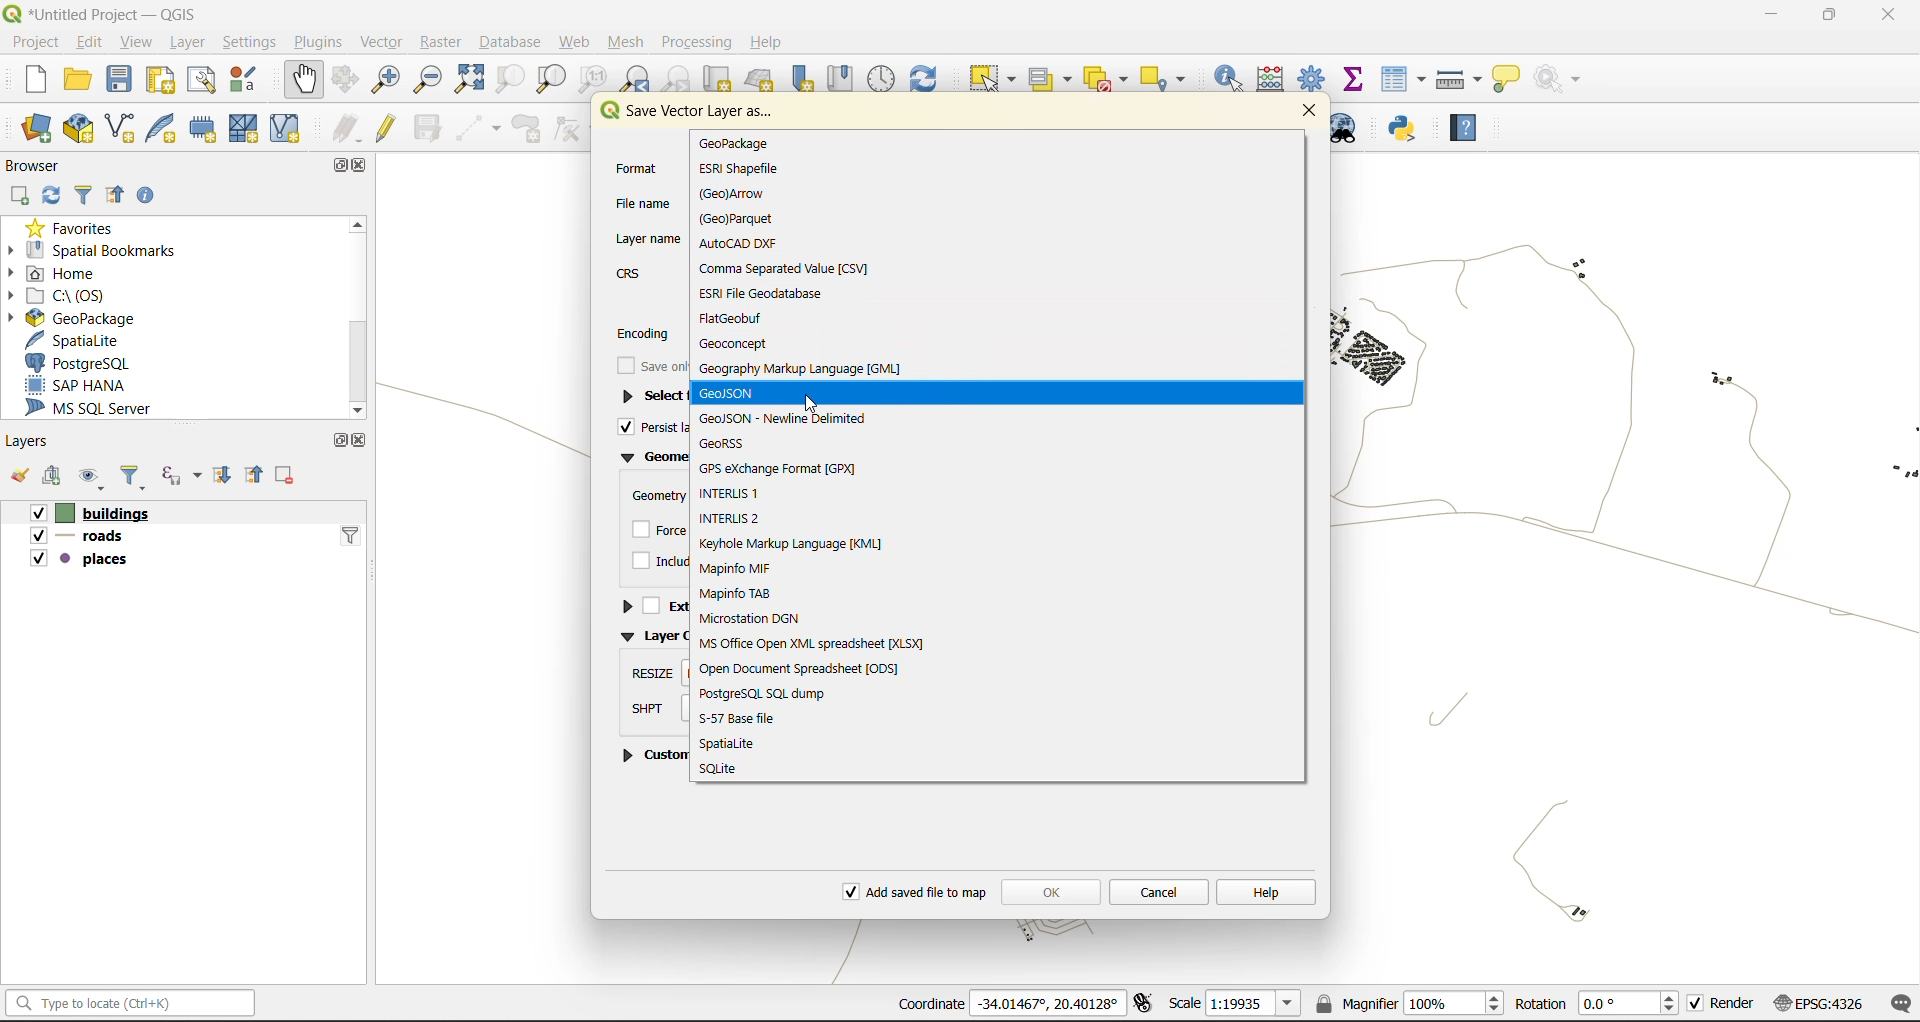 The width and height of the screenshot is (1920, 1022). I want to click on plugins, so click(324, 41).